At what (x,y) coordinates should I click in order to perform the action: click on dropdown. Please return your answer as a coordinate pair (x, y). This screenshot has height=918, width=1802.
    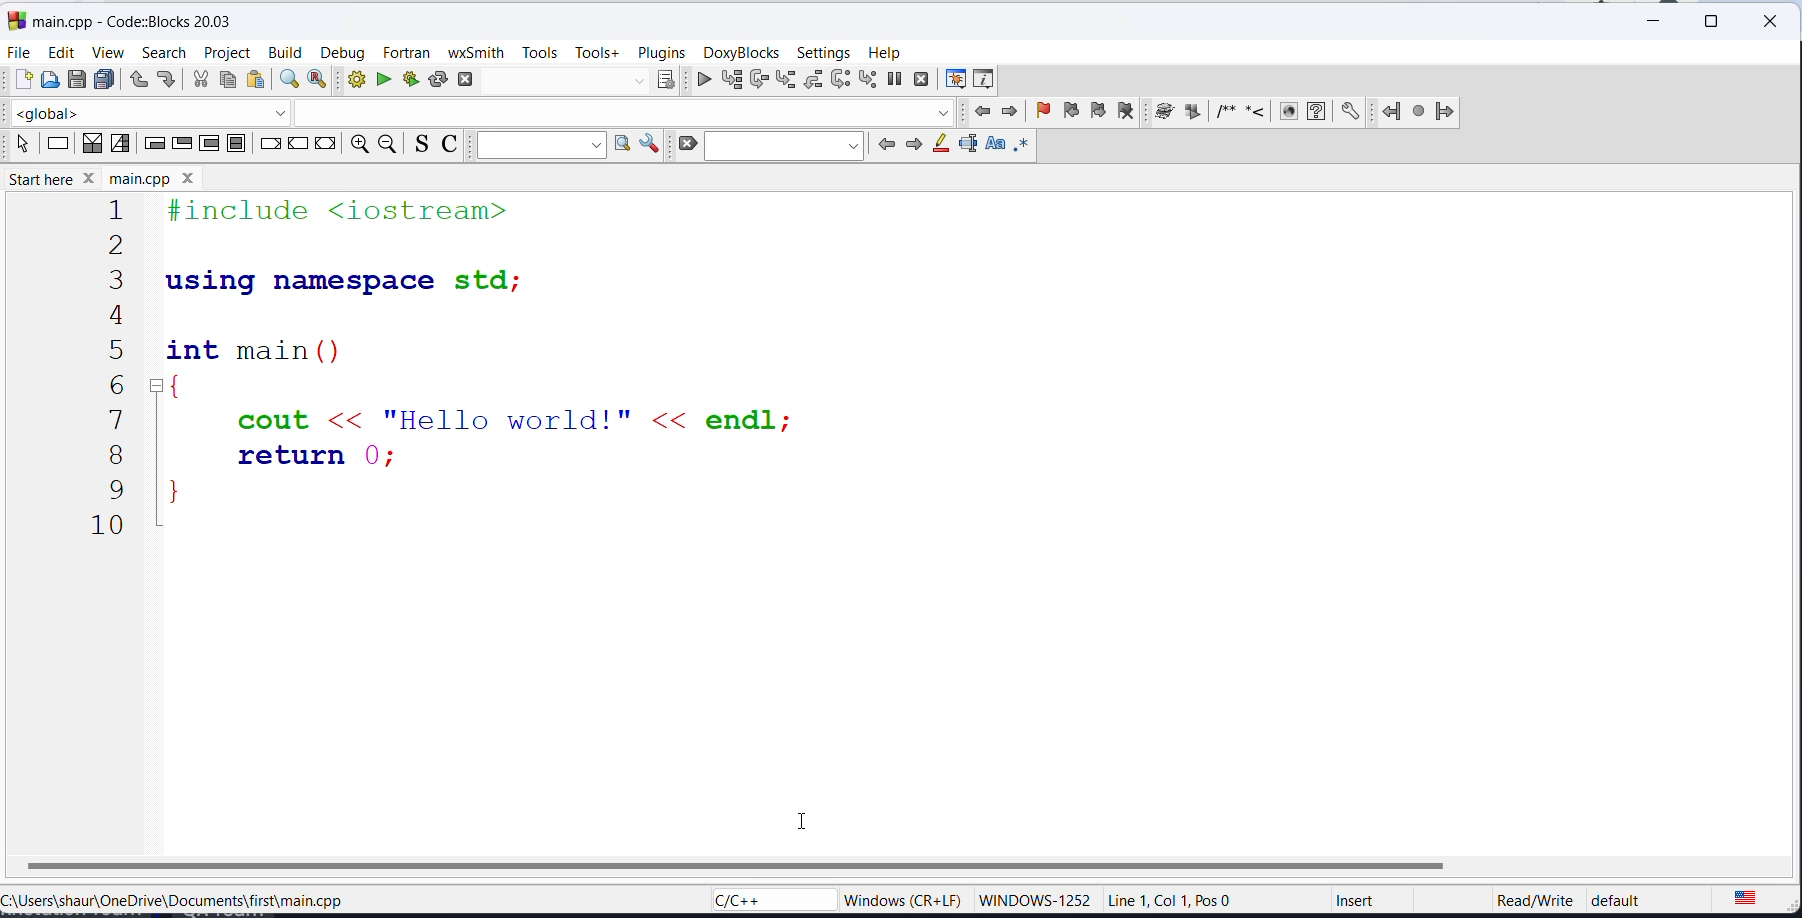
    Looking at the image, I should click on (286, 113).